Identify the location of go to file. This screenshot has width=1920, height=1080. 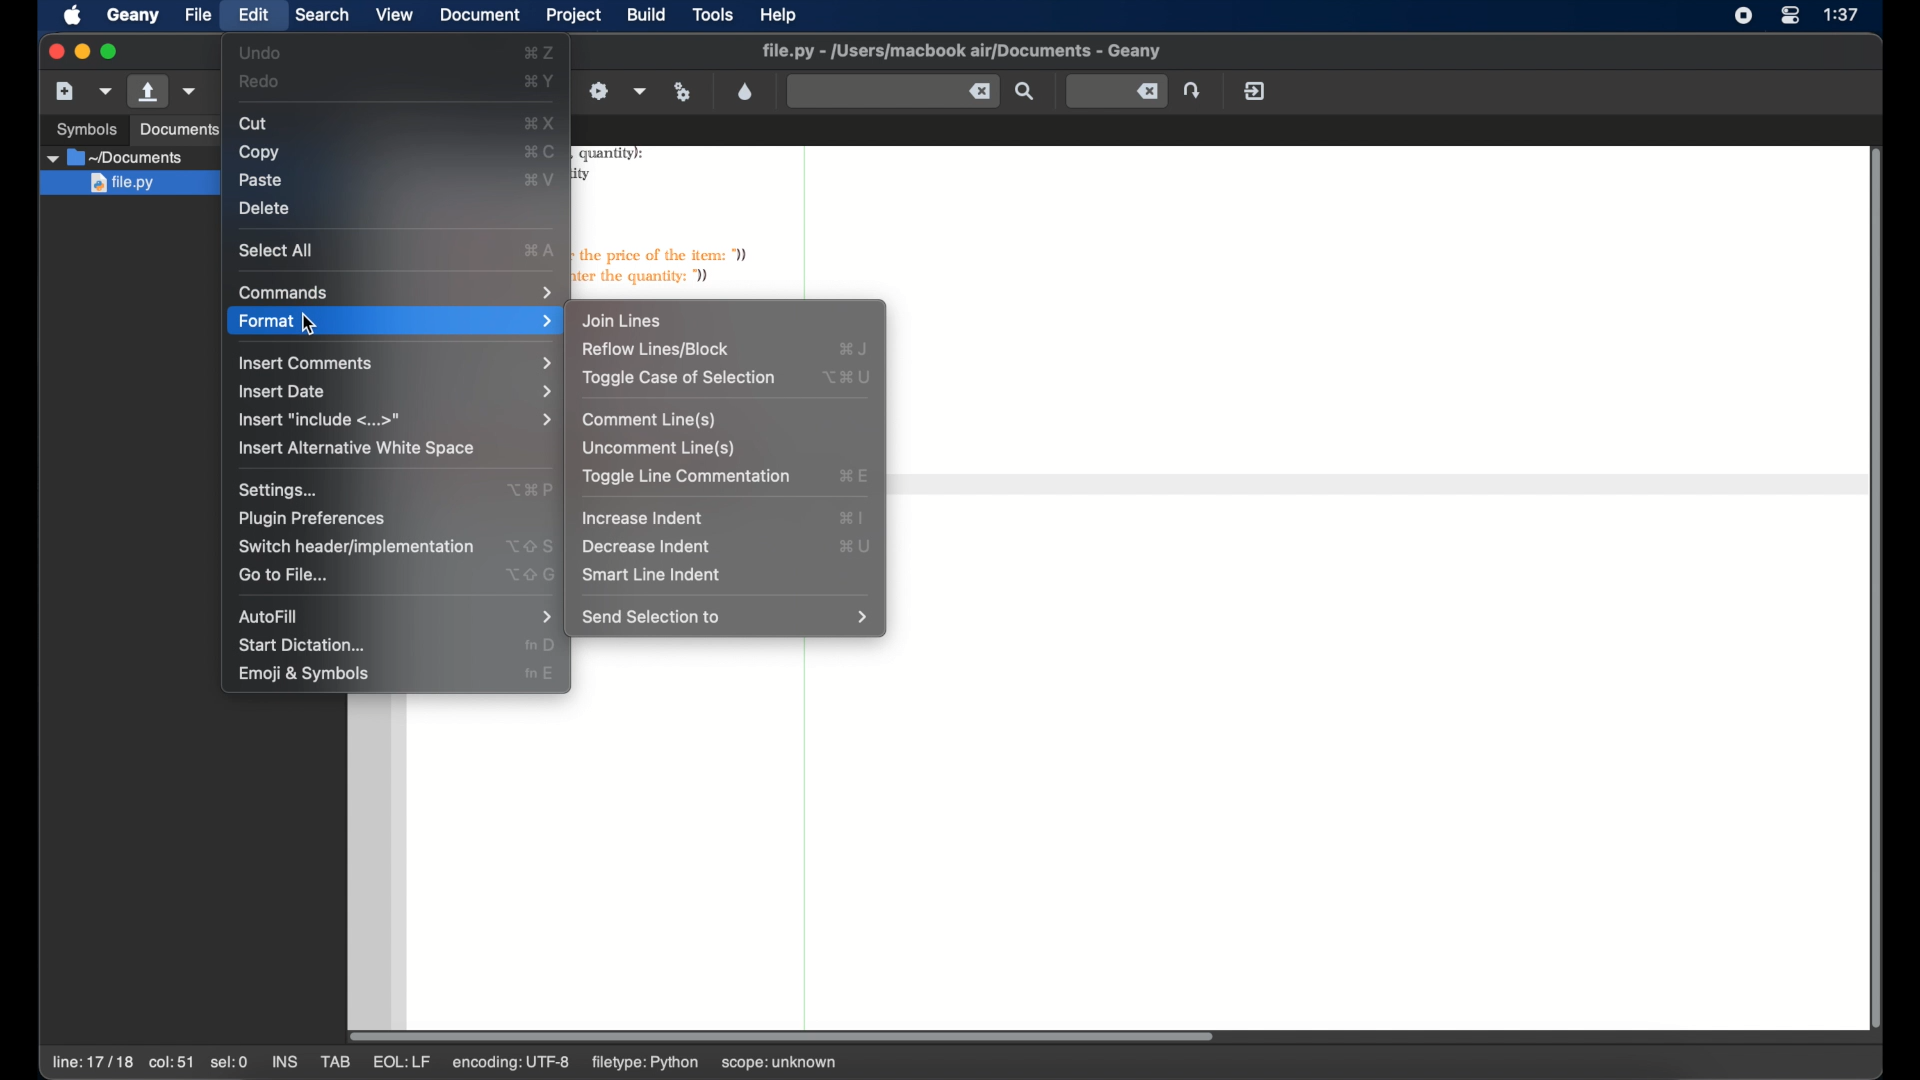
(287, 574).